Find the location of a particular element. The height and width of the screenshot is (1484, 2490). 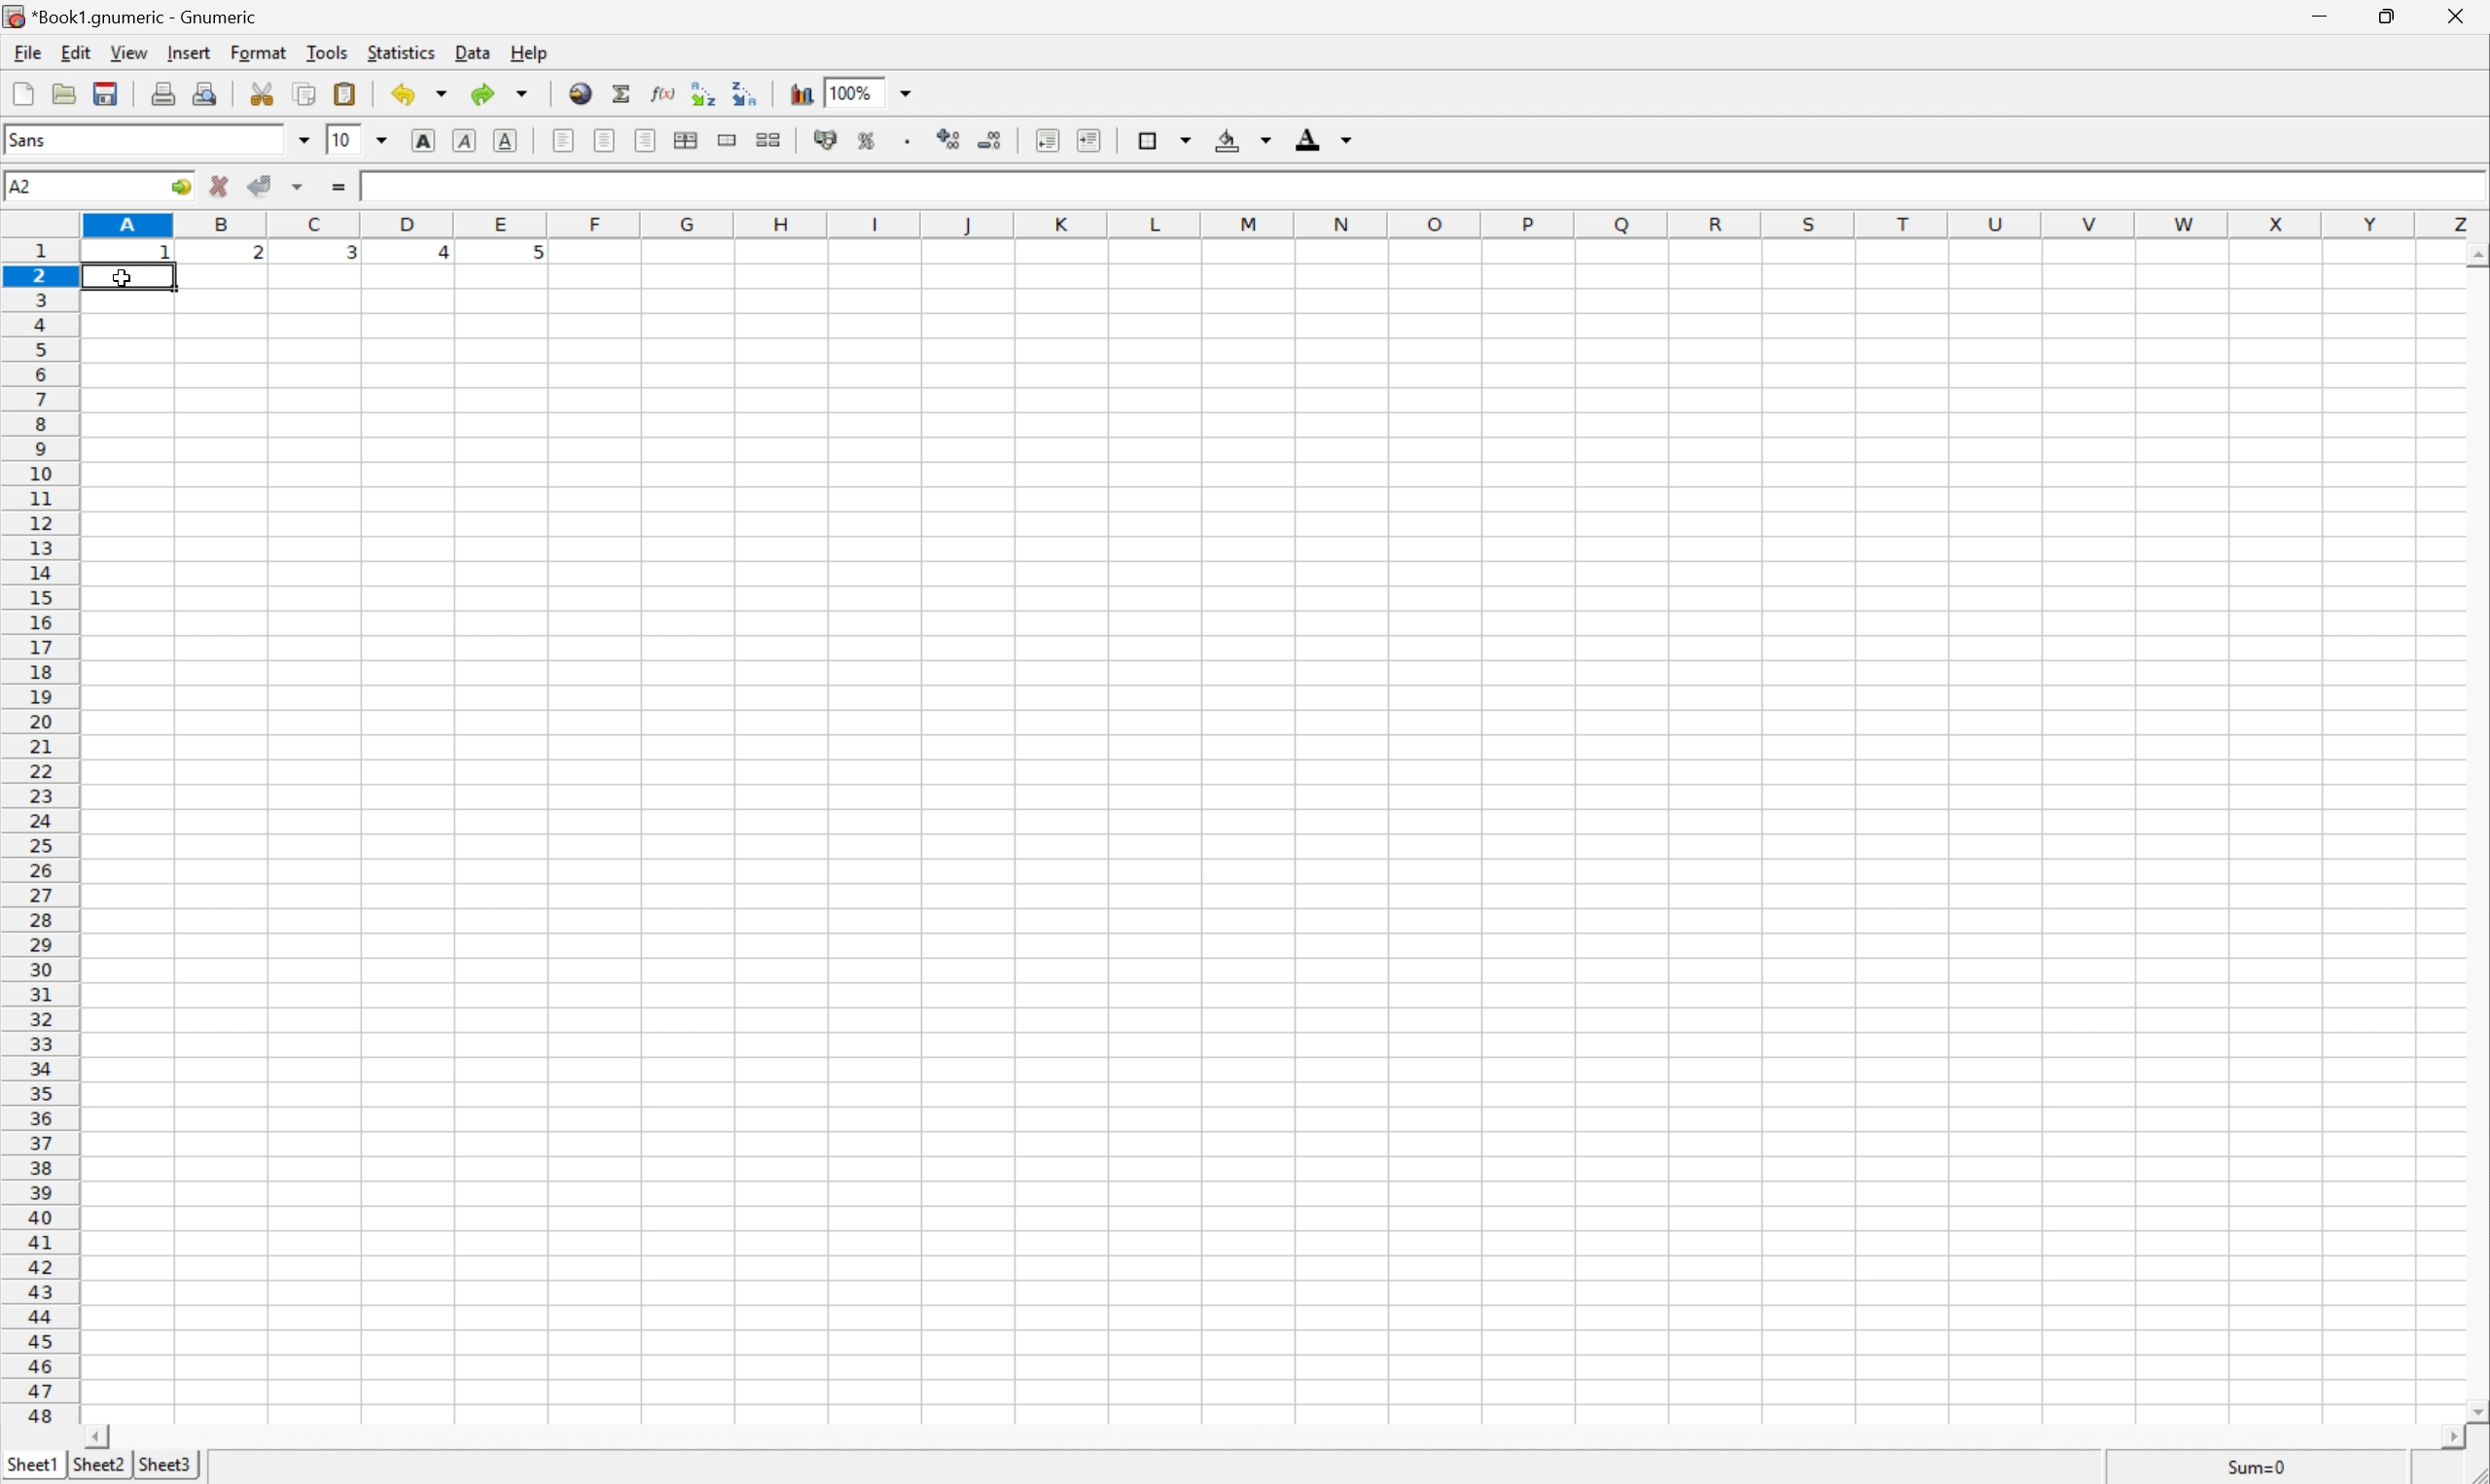

1 is located at coordinates (167, 252).